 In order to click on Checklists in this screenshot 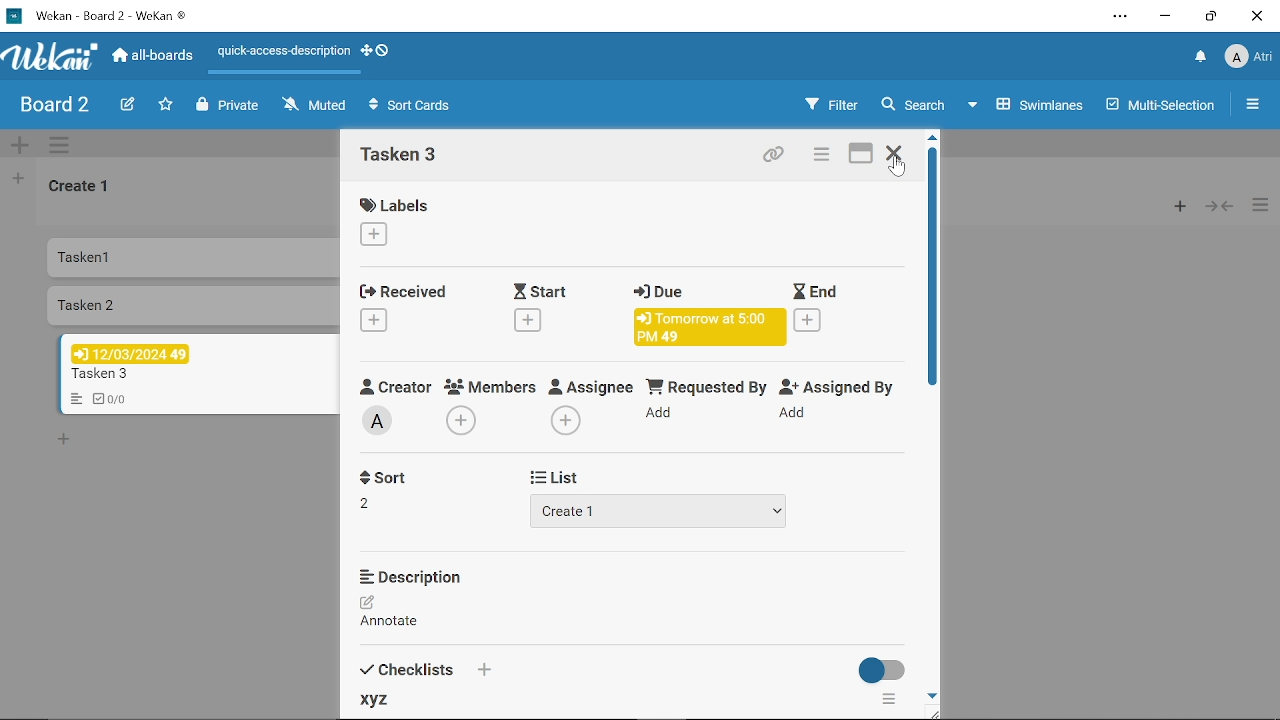, I will do `click(428, 670)`.